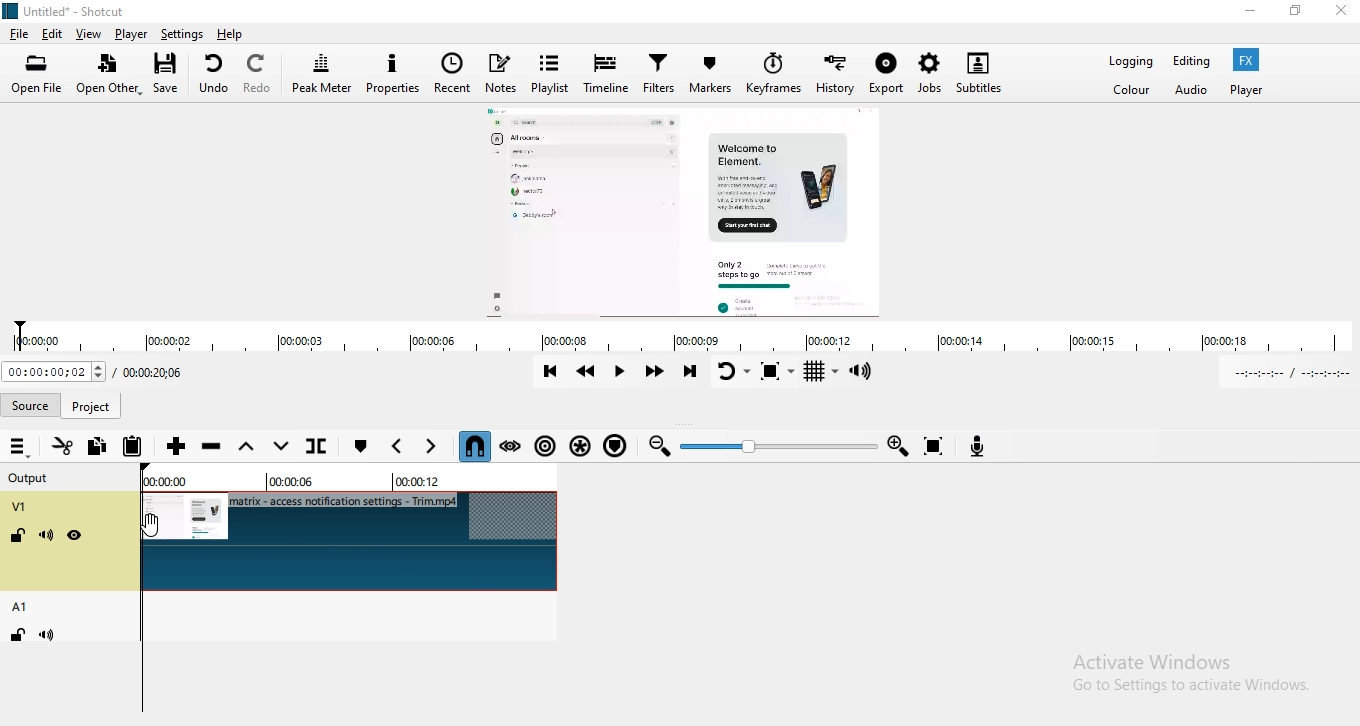  Describe the element at coordinates (1194, 62) in the screenshot. I see `Editing` at that location.